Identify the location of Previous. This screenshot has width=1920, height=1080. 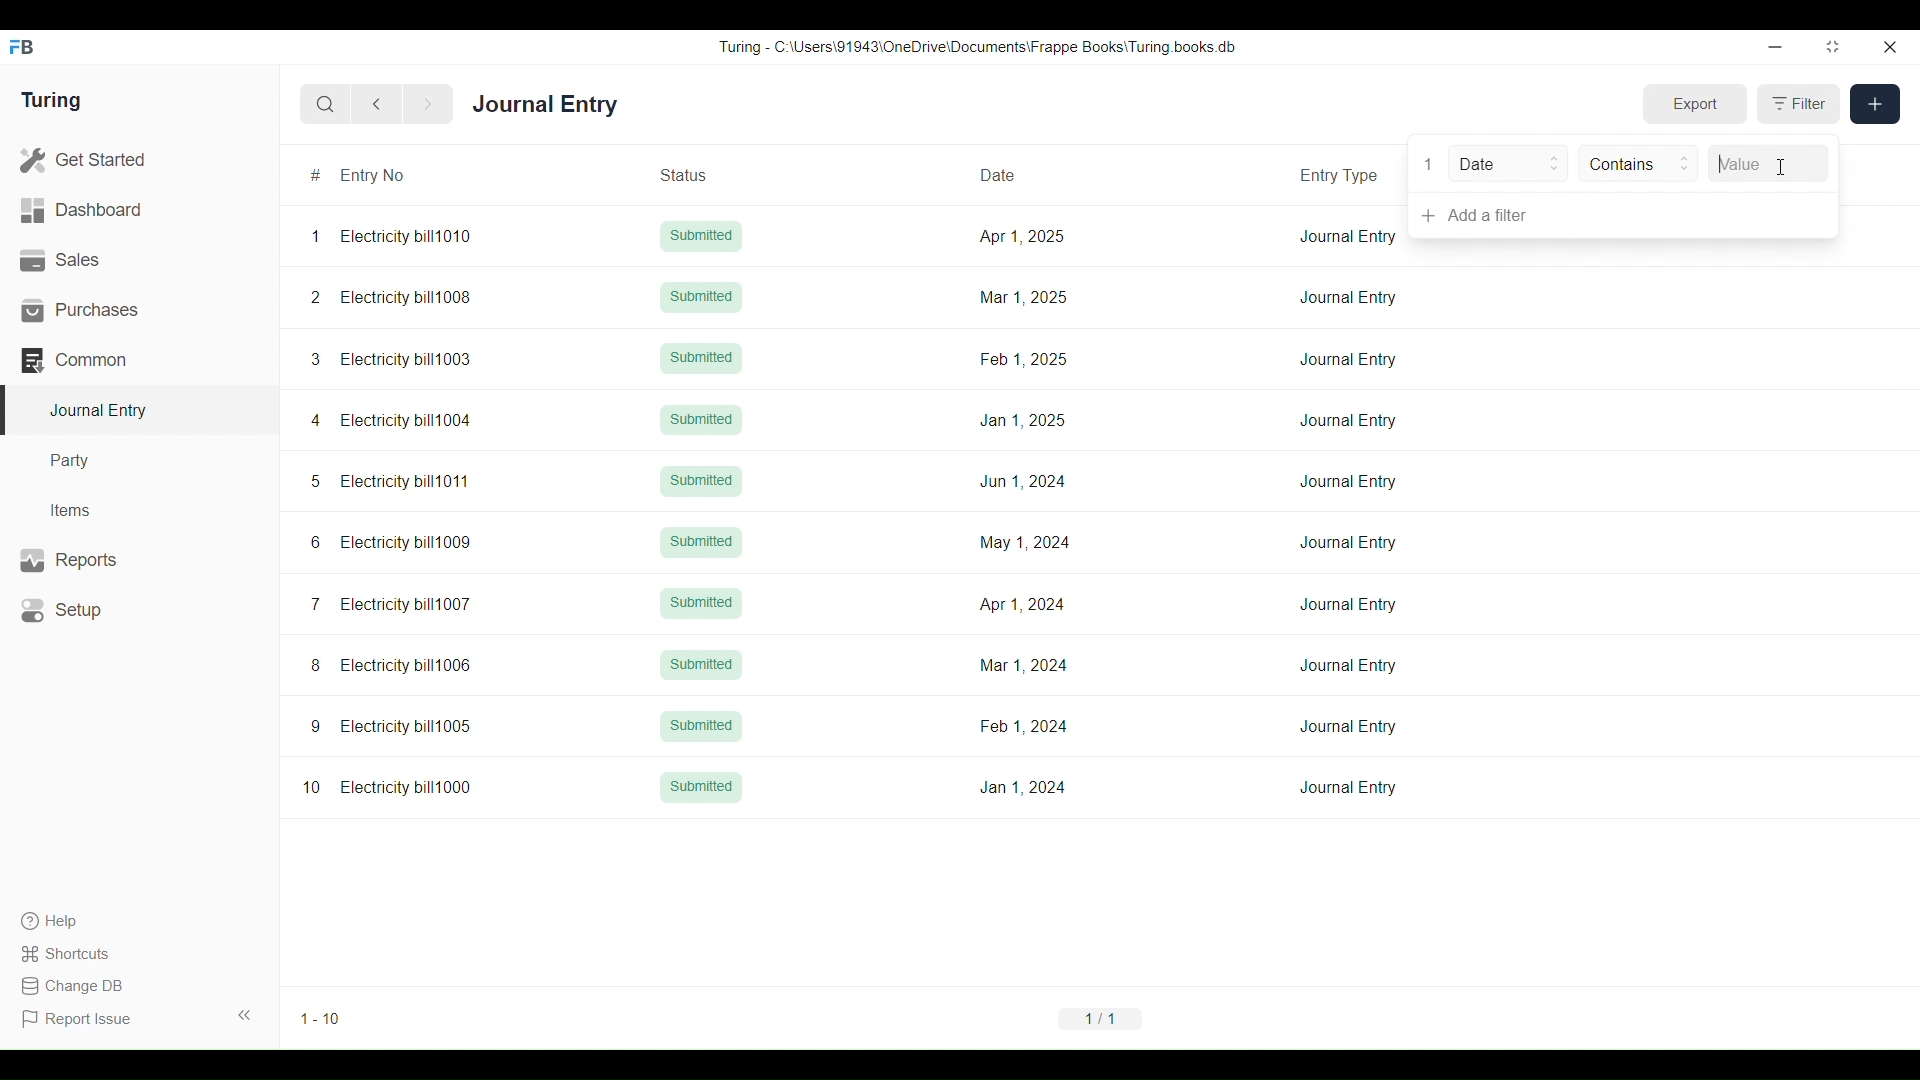
(377, 104).